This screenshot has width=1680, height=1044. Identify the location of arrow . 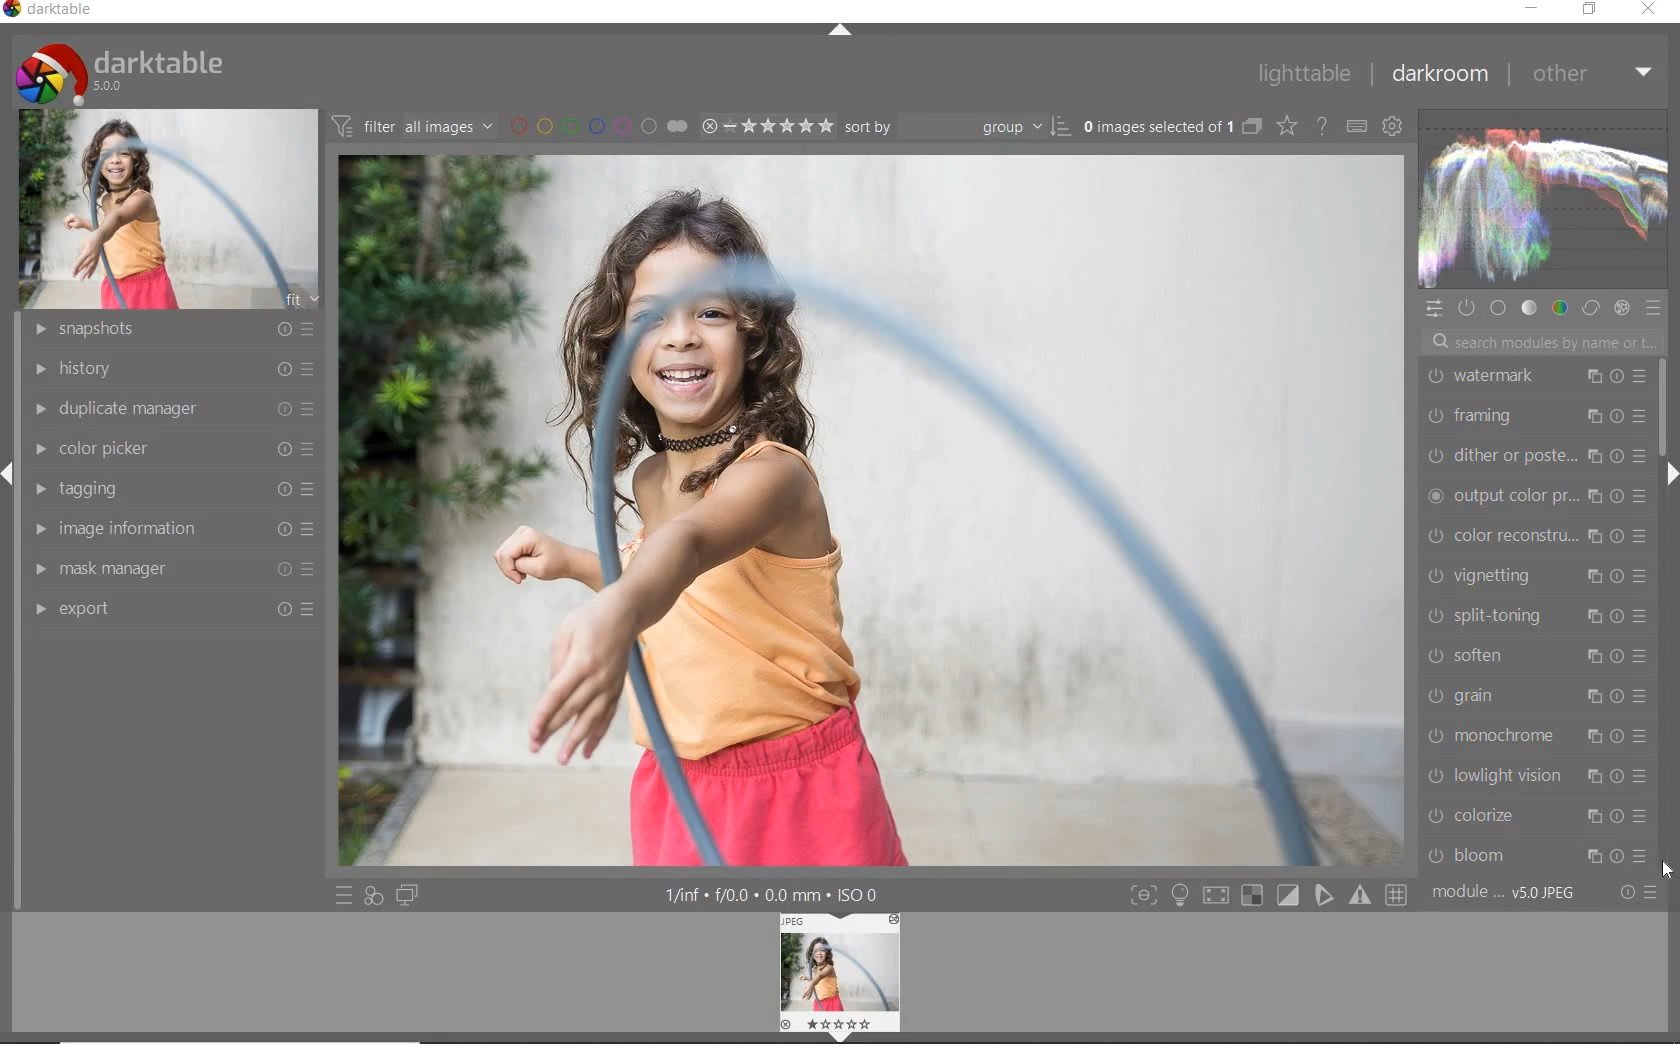
(14, 476).